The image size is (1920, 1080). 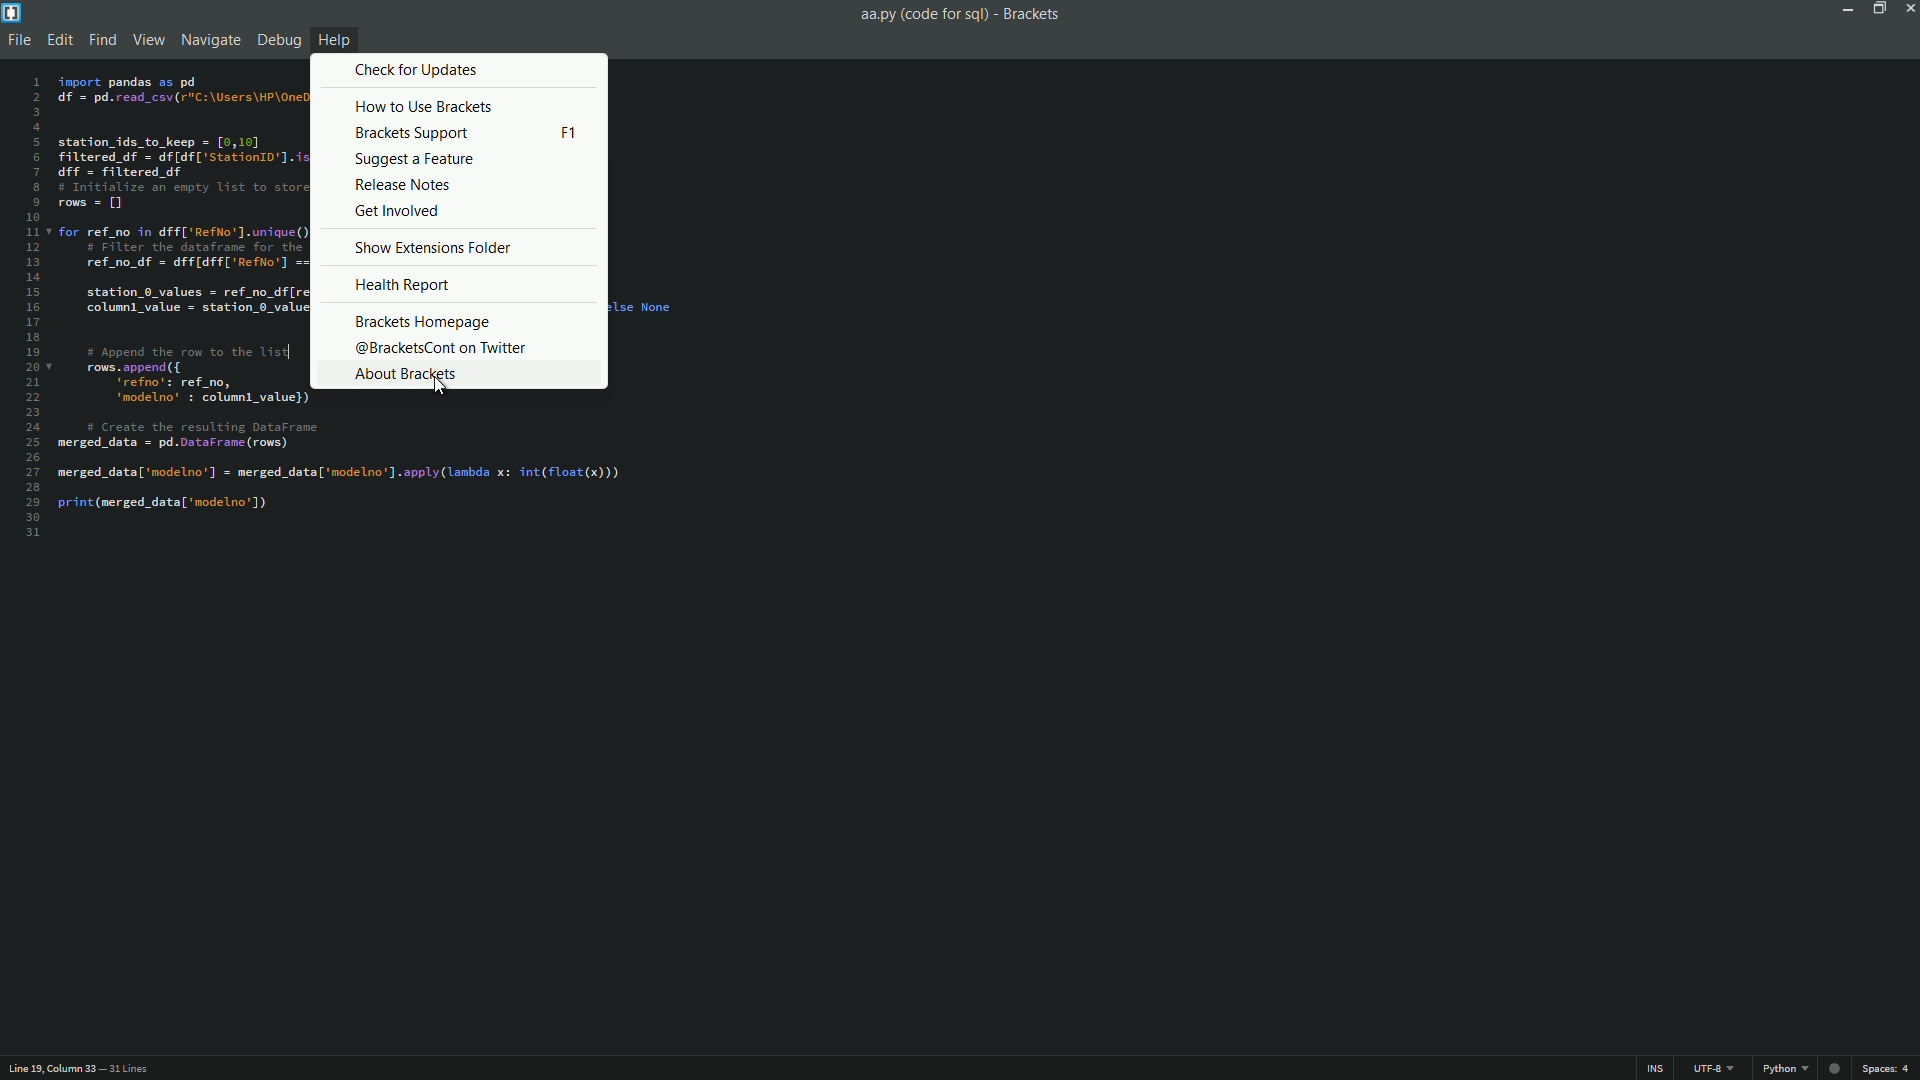 What do you see at coordinates (30, 308) in the screenshot?
I see `line numbers` at bounding box center [30, 308].